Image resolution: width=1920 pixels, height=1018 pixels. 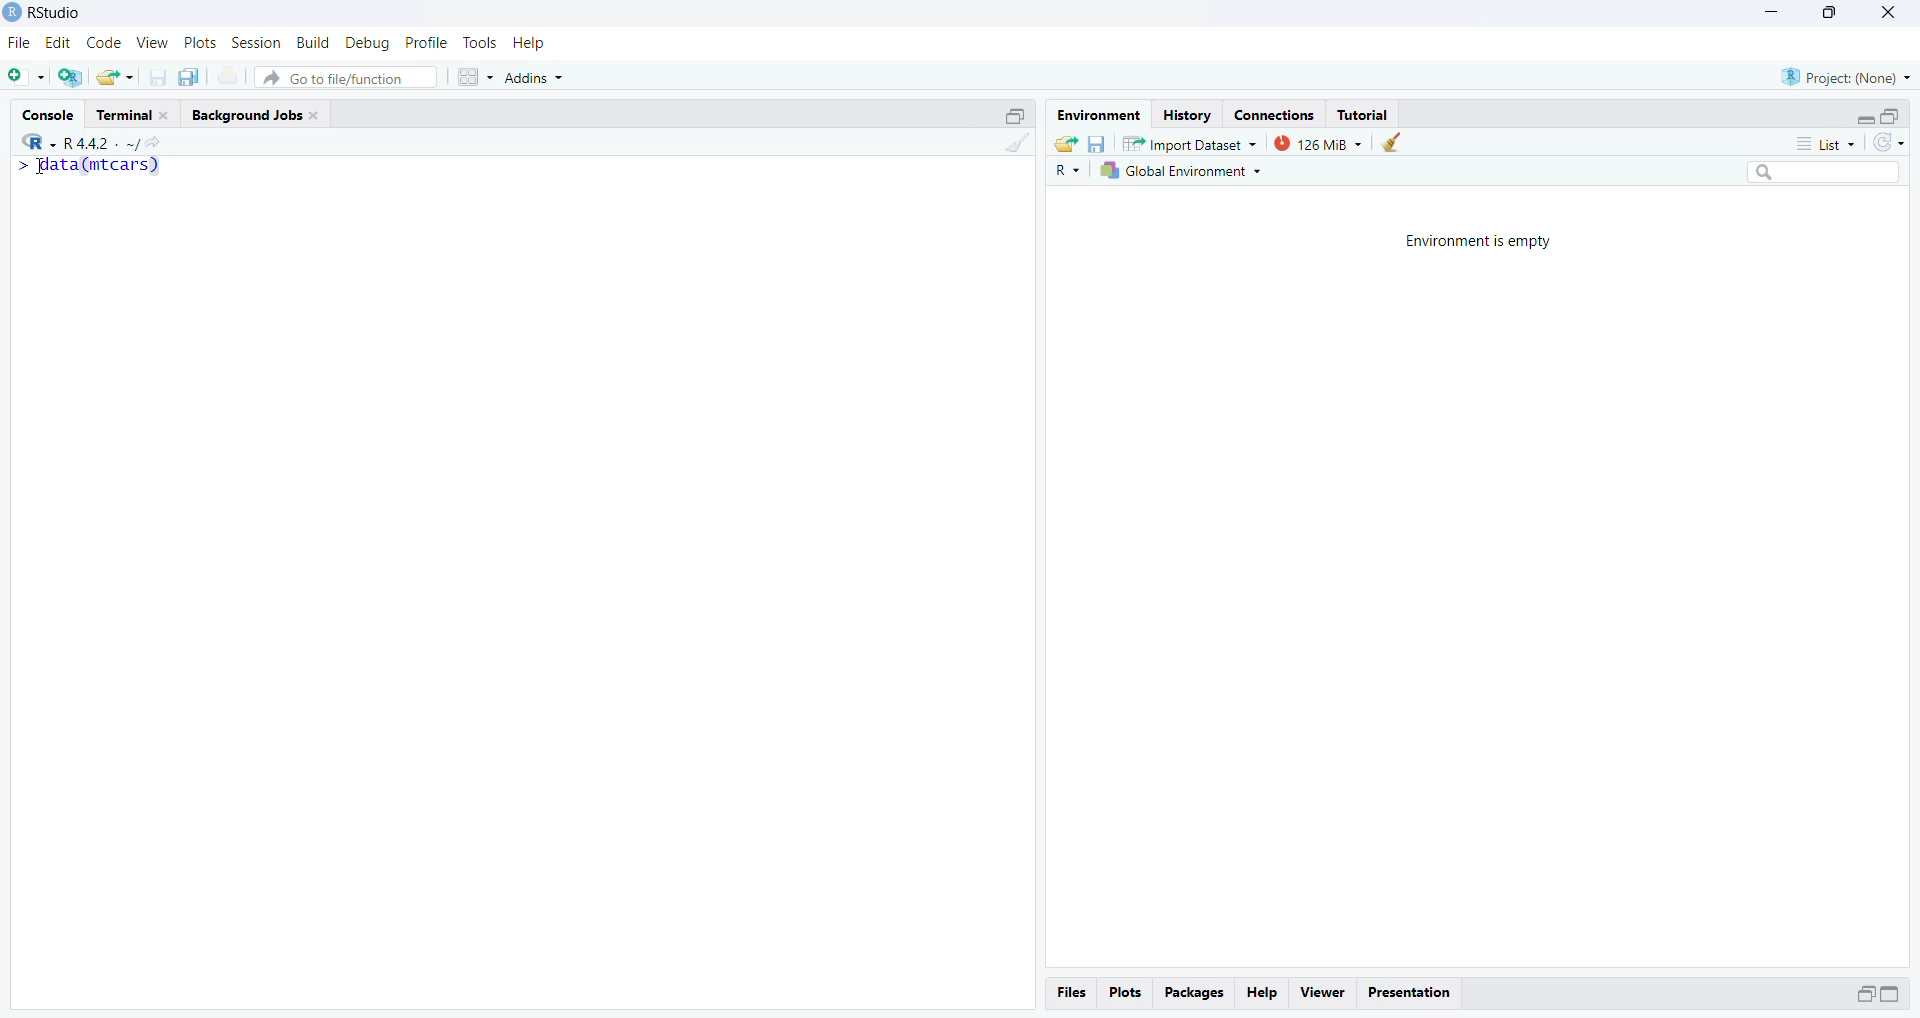 What do you see at coordinates (1824, 172) in the screenshot?
I see `search` at bounding box center [1824, 172].